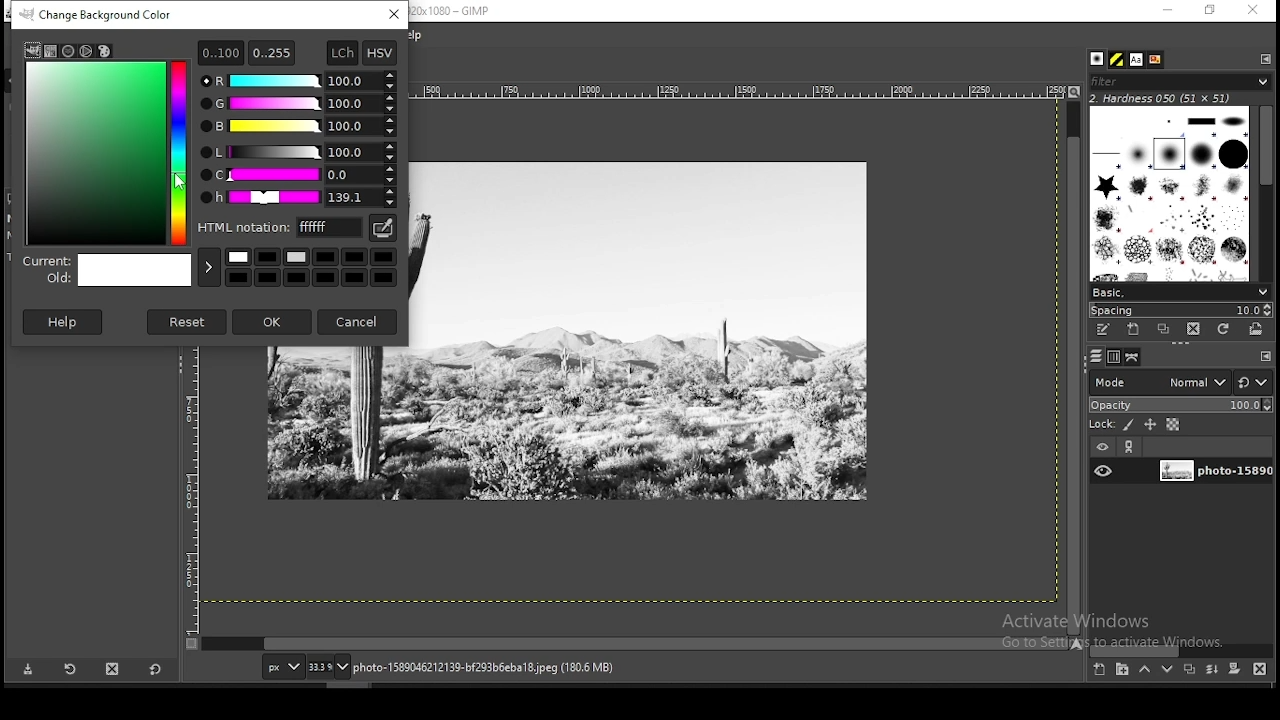 This screenshot has height=720, width=1280. Describe the element at coordinates (1134, 357) in the screenshot. I see `paths` at that location.